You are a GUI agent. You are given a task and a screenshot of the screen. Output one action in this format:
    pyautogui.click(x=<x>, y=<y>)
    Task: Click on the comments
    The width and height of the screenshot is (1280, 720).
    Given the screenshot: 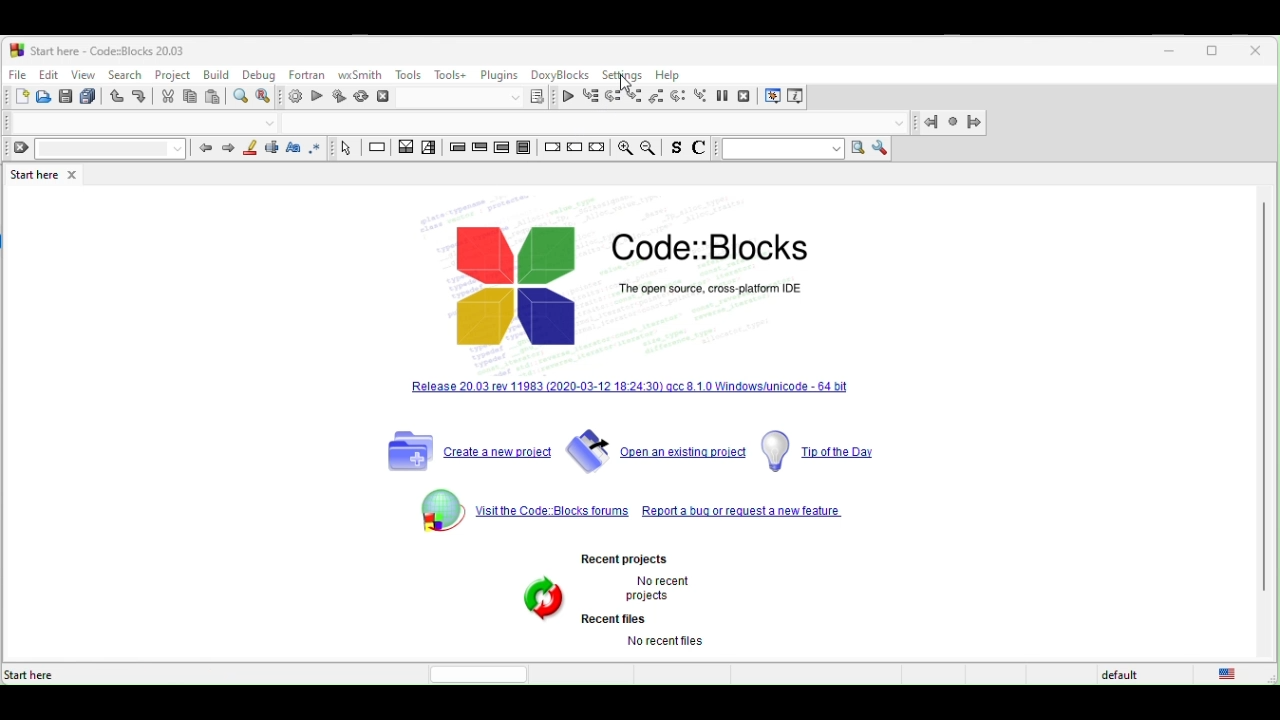 What is the action you would take?
    pyautogui.click(x=702, y=149)
    